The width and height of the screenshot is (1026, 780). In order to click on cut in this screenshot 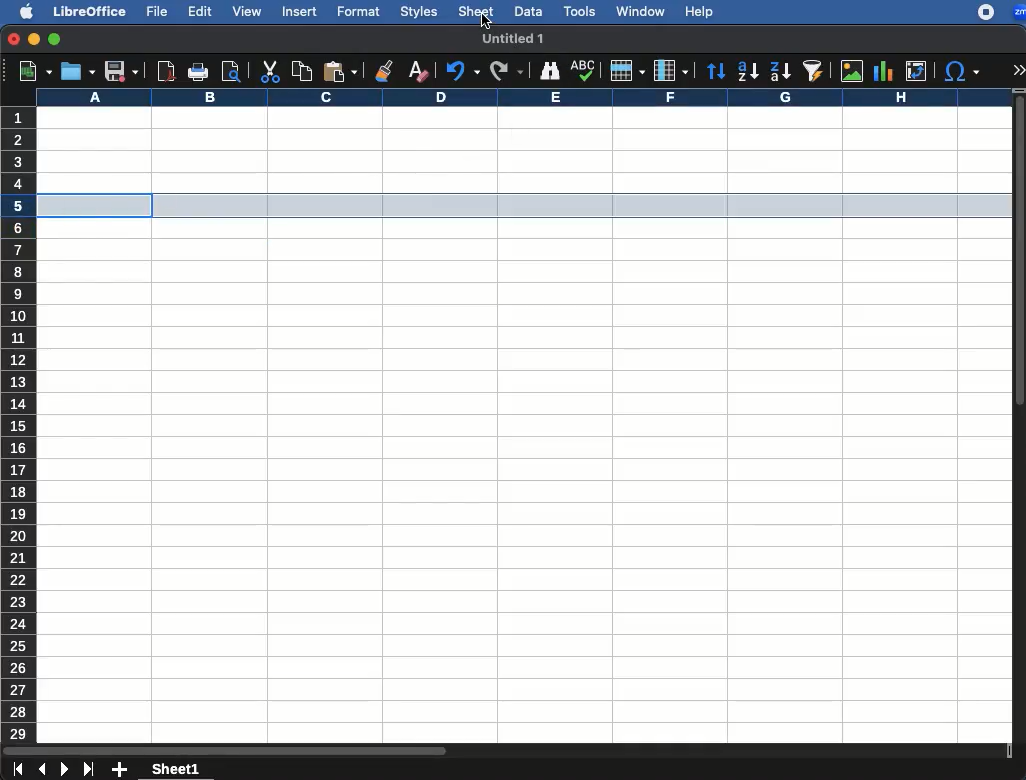, I will do `click(271, 71)`.